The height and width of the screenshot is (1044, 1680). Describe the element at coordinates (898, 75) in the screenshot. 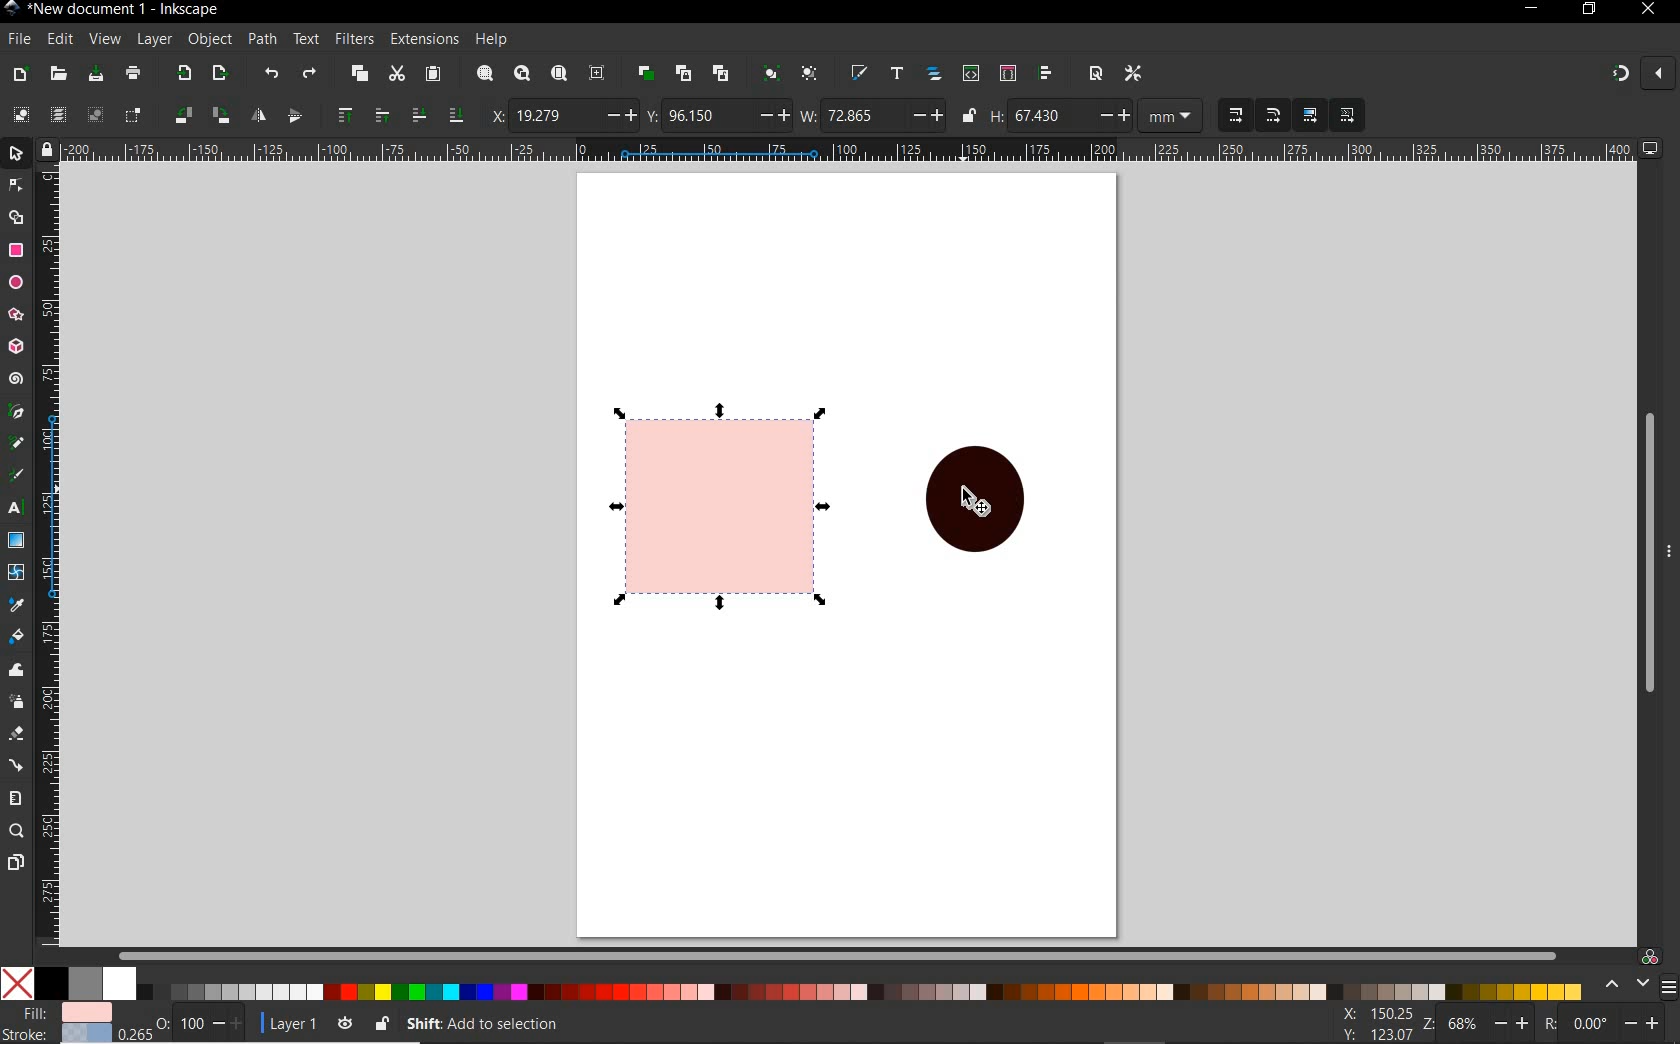

I see `open text` at that location.